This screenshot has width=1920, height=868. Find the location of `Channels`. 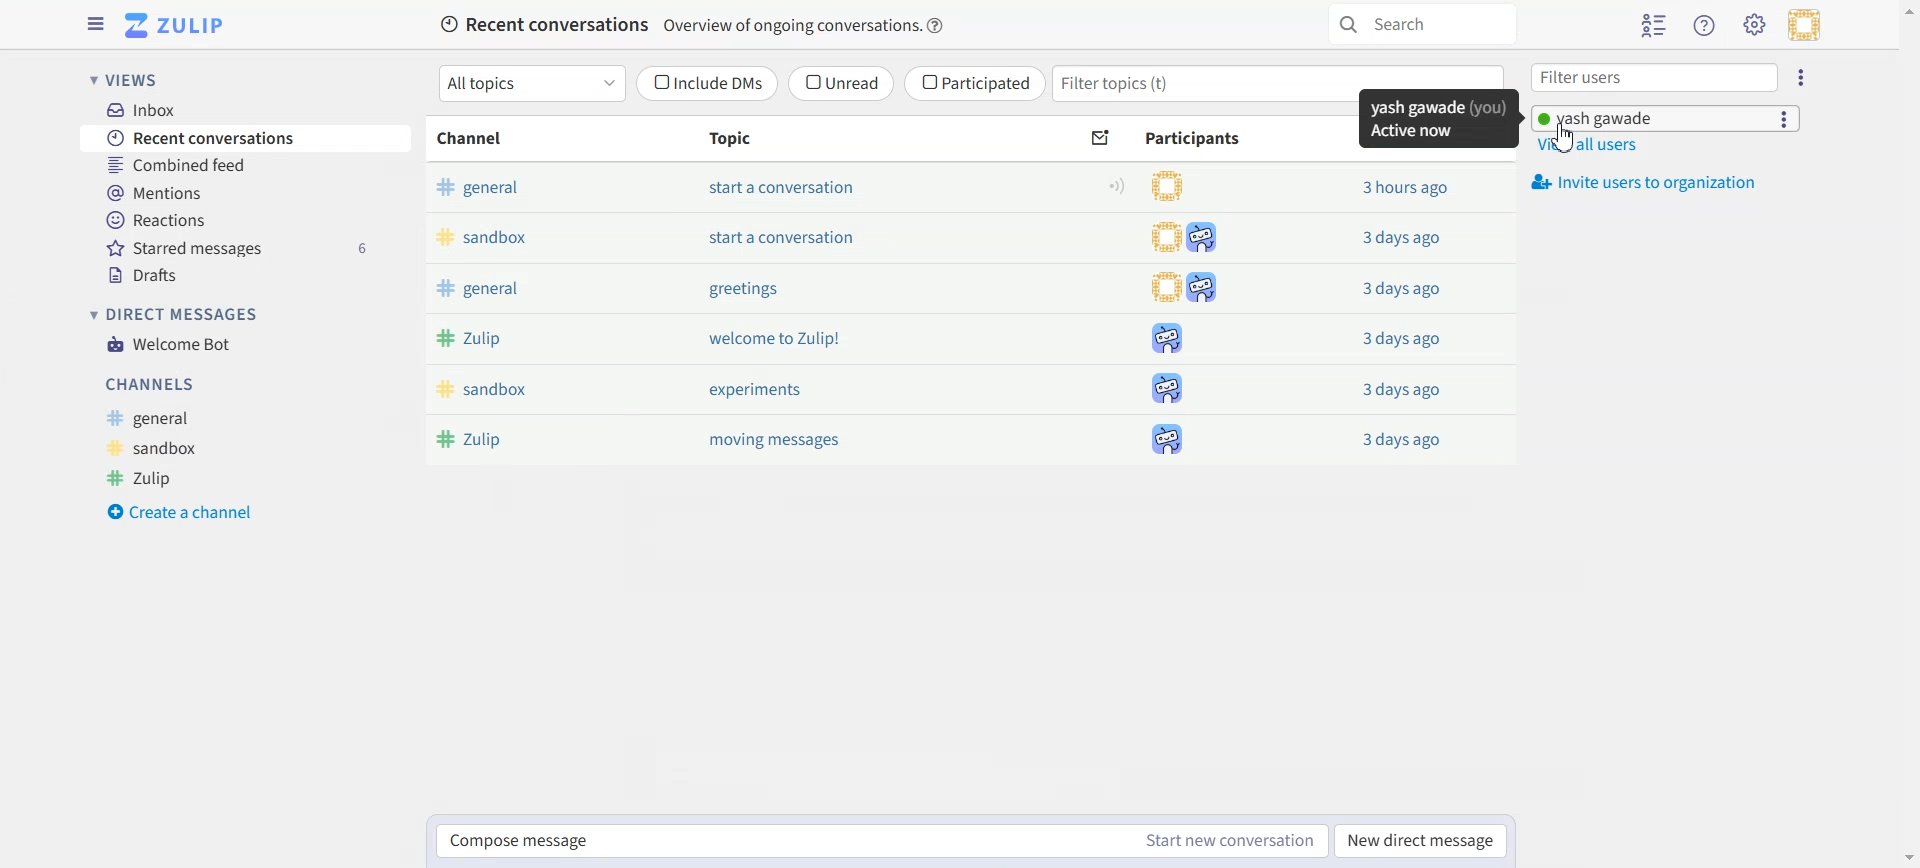

Channels is located at coordinates (152, 381).